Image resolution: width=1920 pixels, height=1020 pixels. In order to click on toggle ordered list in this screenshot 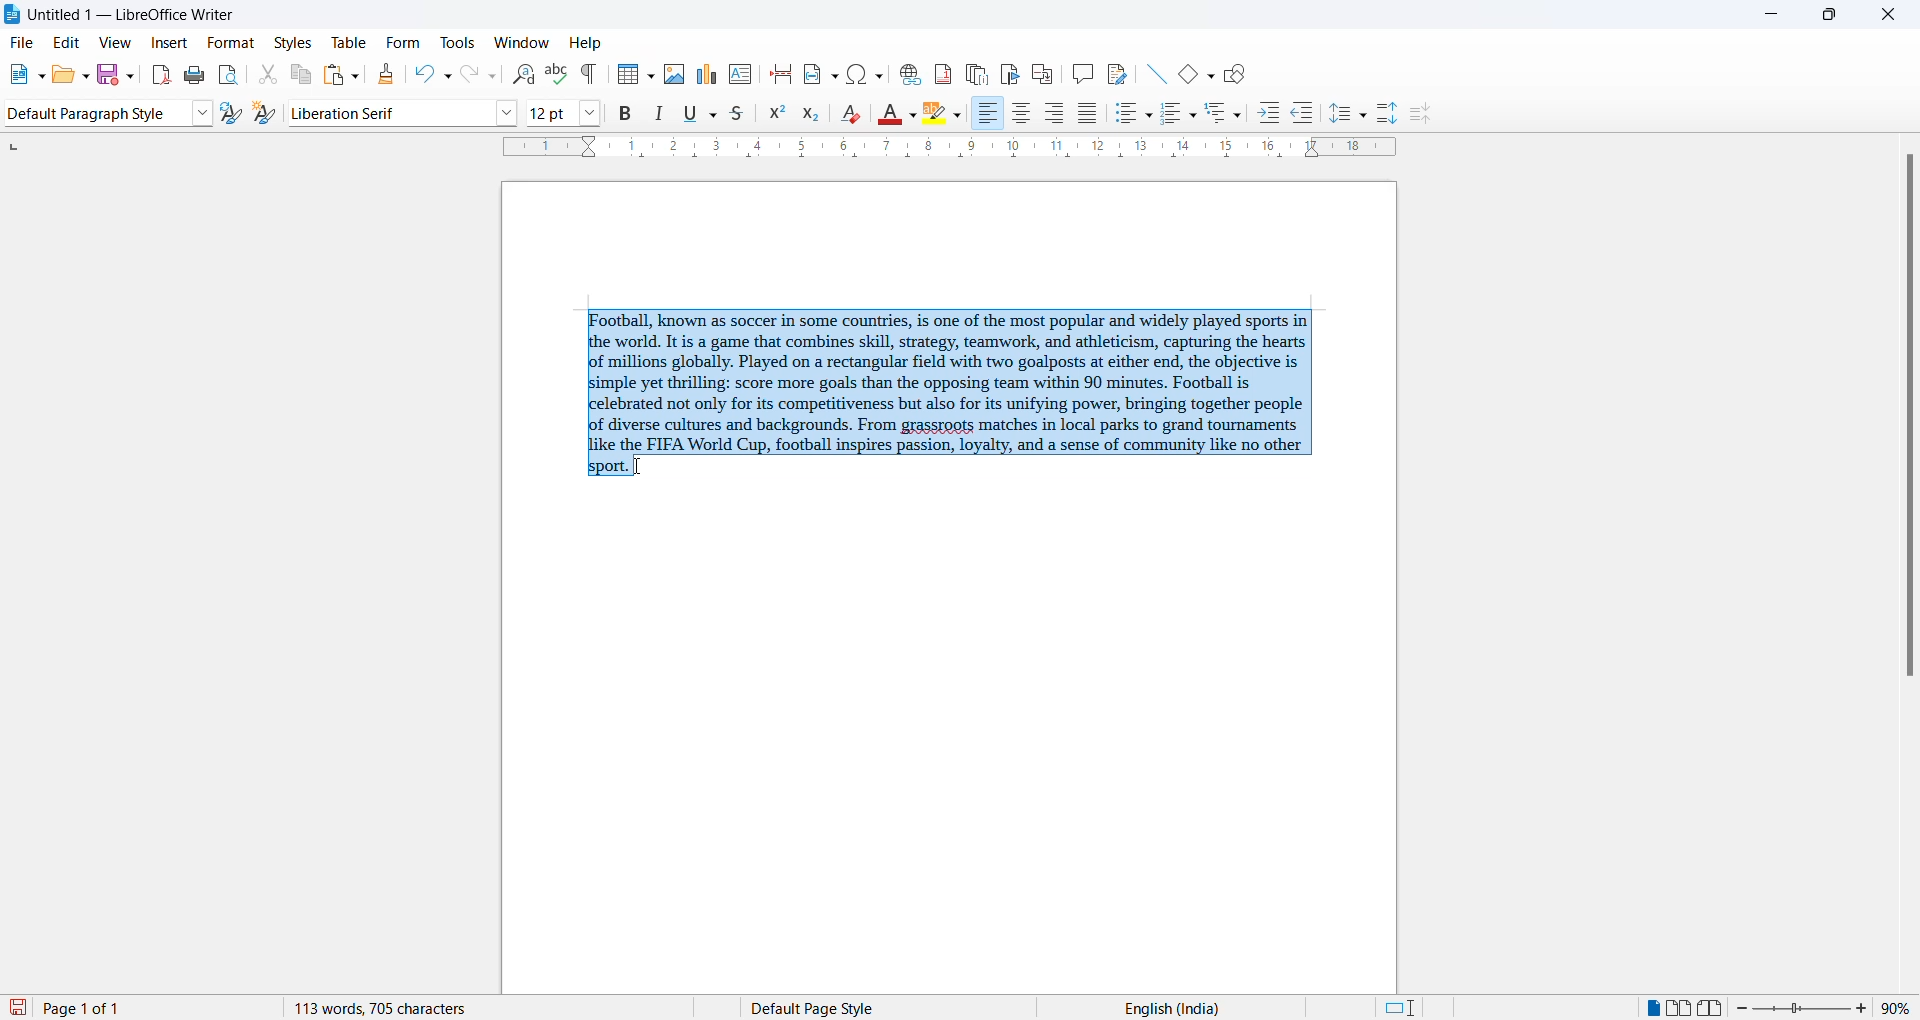, I will do `click(1172, 114)`.